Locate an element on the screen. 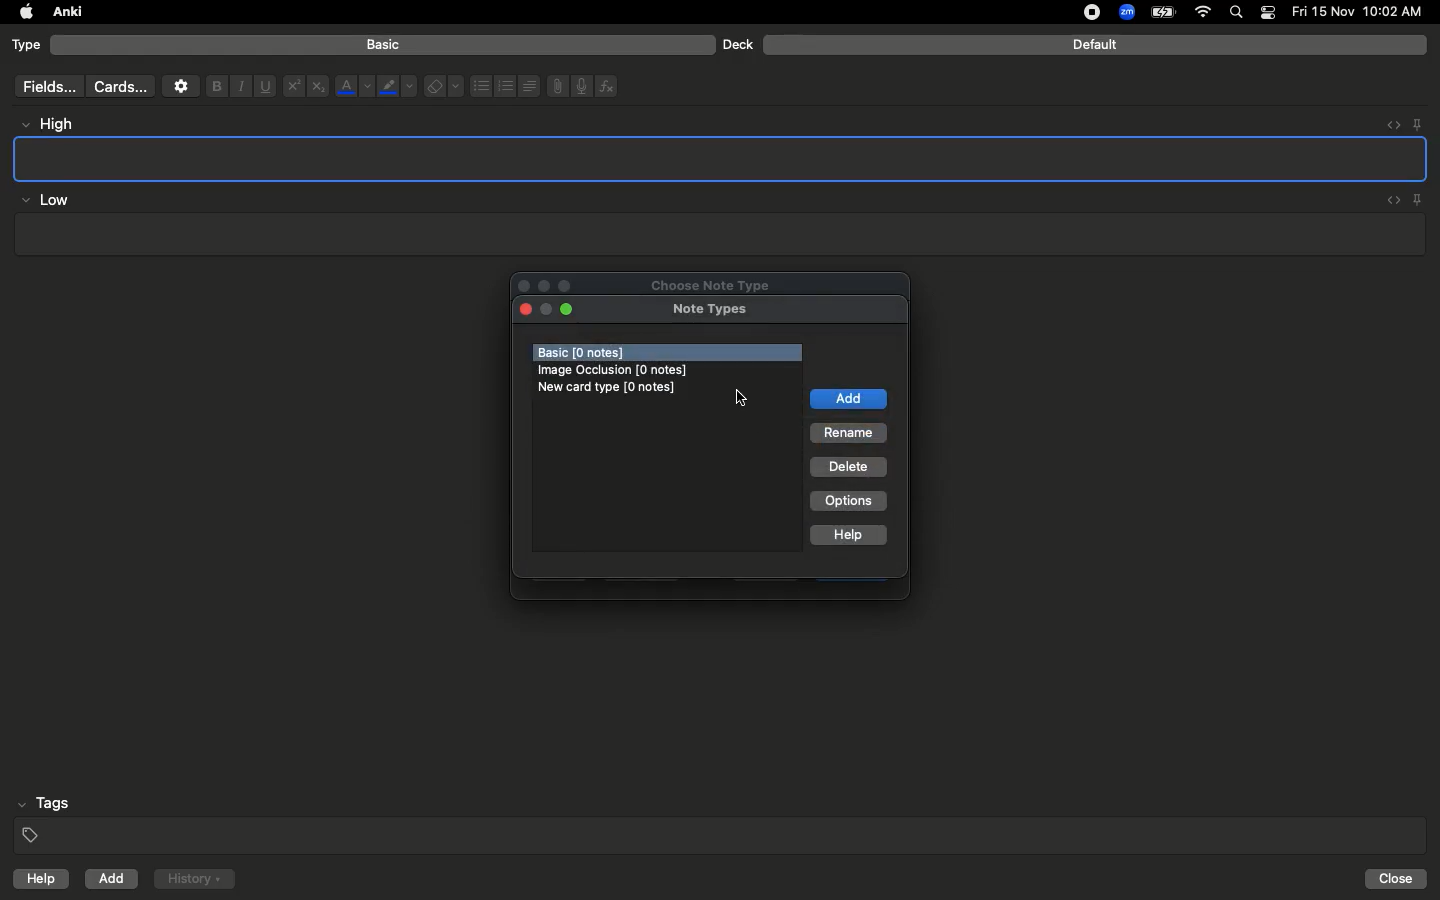 This screenshot has width=1440, height=900. Type is located at coordinates (27, 46).